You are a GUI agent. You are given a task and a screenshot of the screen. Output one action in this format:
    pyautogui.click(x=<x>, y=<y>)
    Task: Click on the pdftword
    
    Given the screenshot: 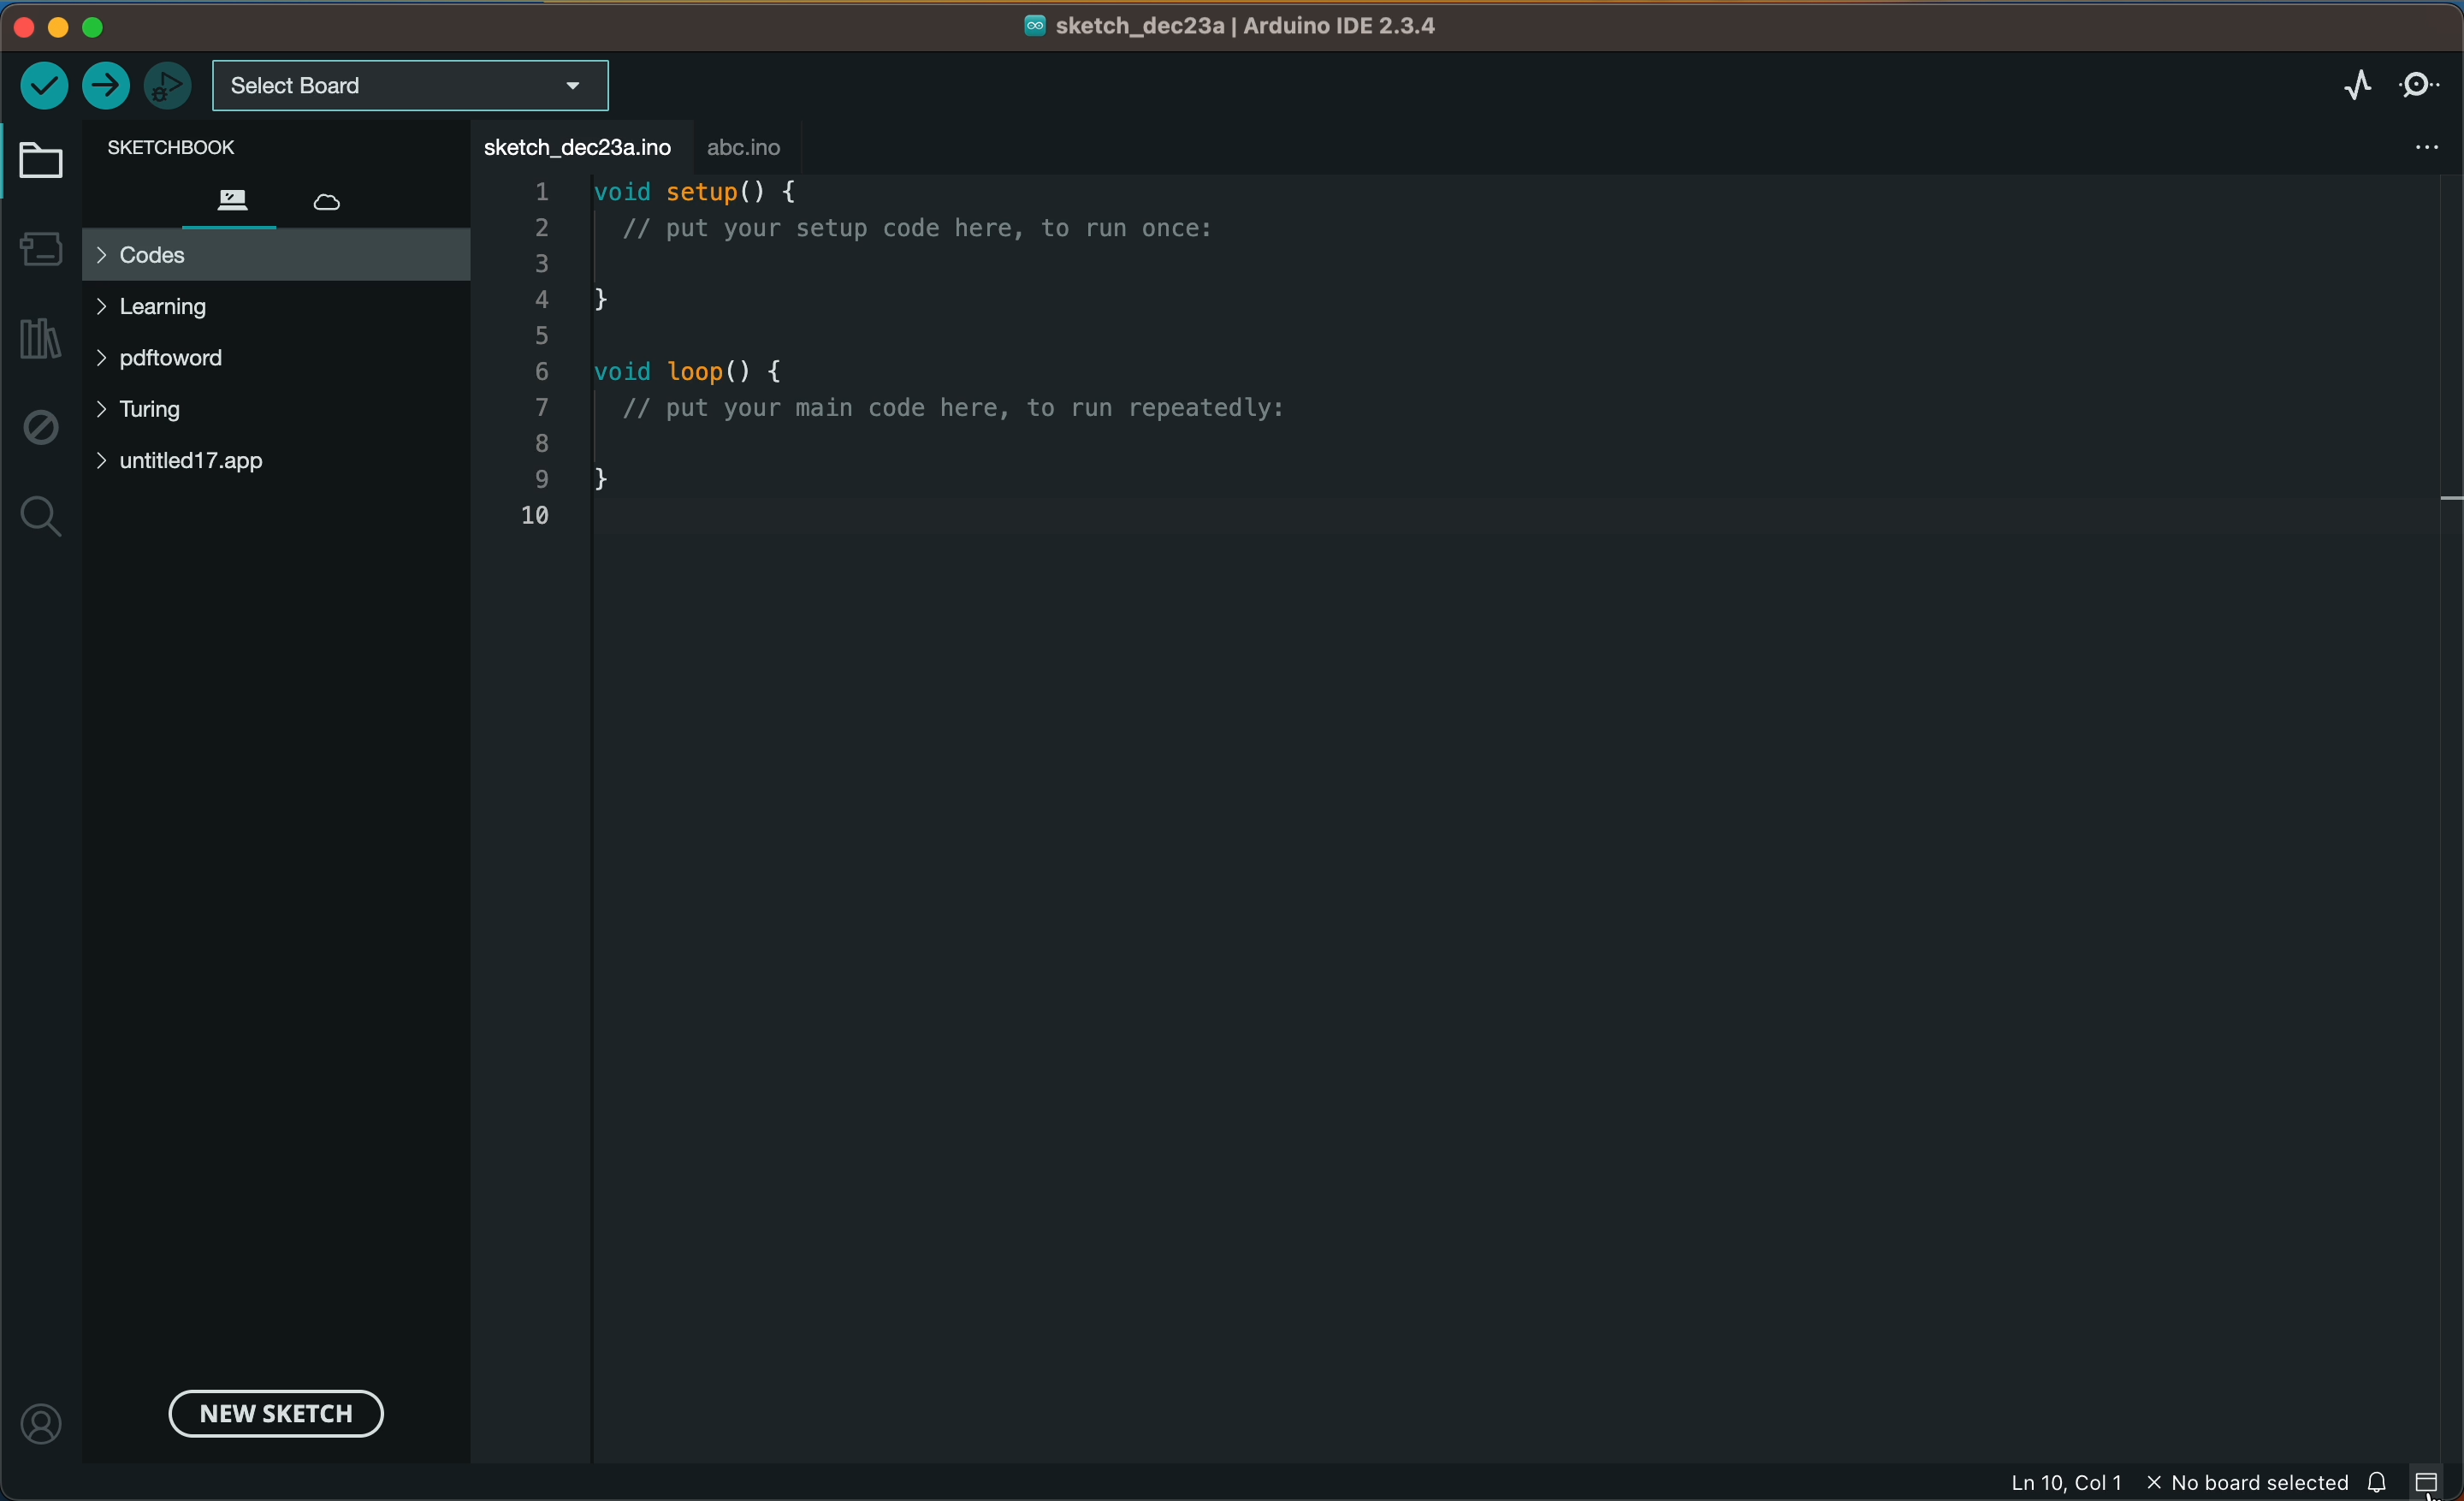 What is the action you would take?
    pyautogui.click(x=173, y=356)
    